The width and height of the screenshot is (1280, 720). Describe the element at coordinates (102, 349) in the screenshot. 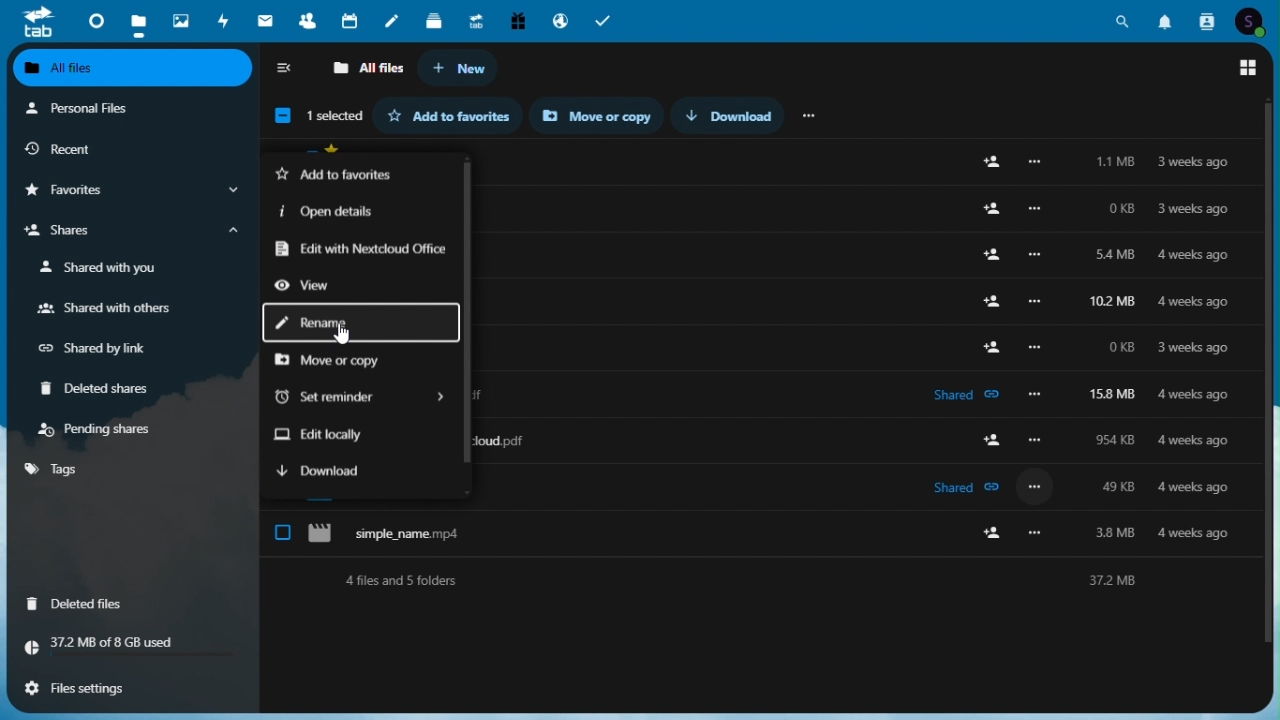

I see `shared by link` at that location.